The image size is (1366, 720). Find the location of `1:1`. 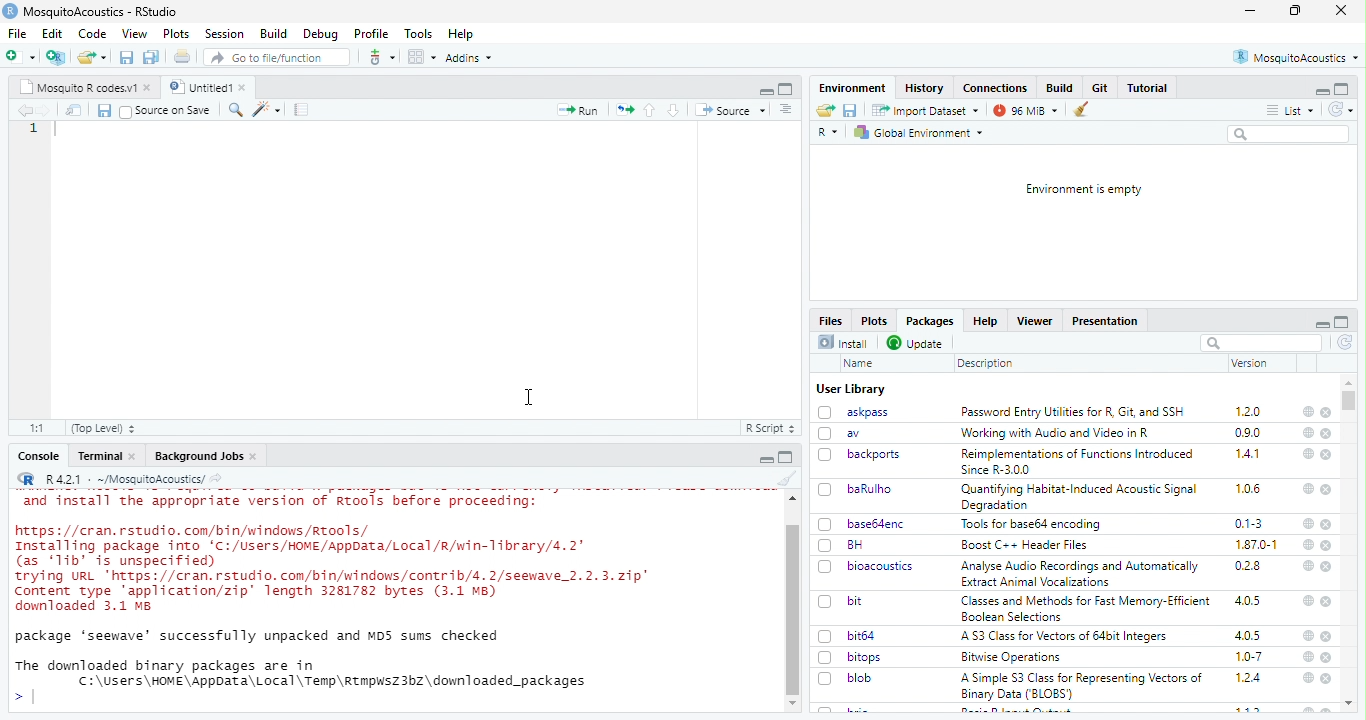

1:1 is located at coordinates (39, 428).